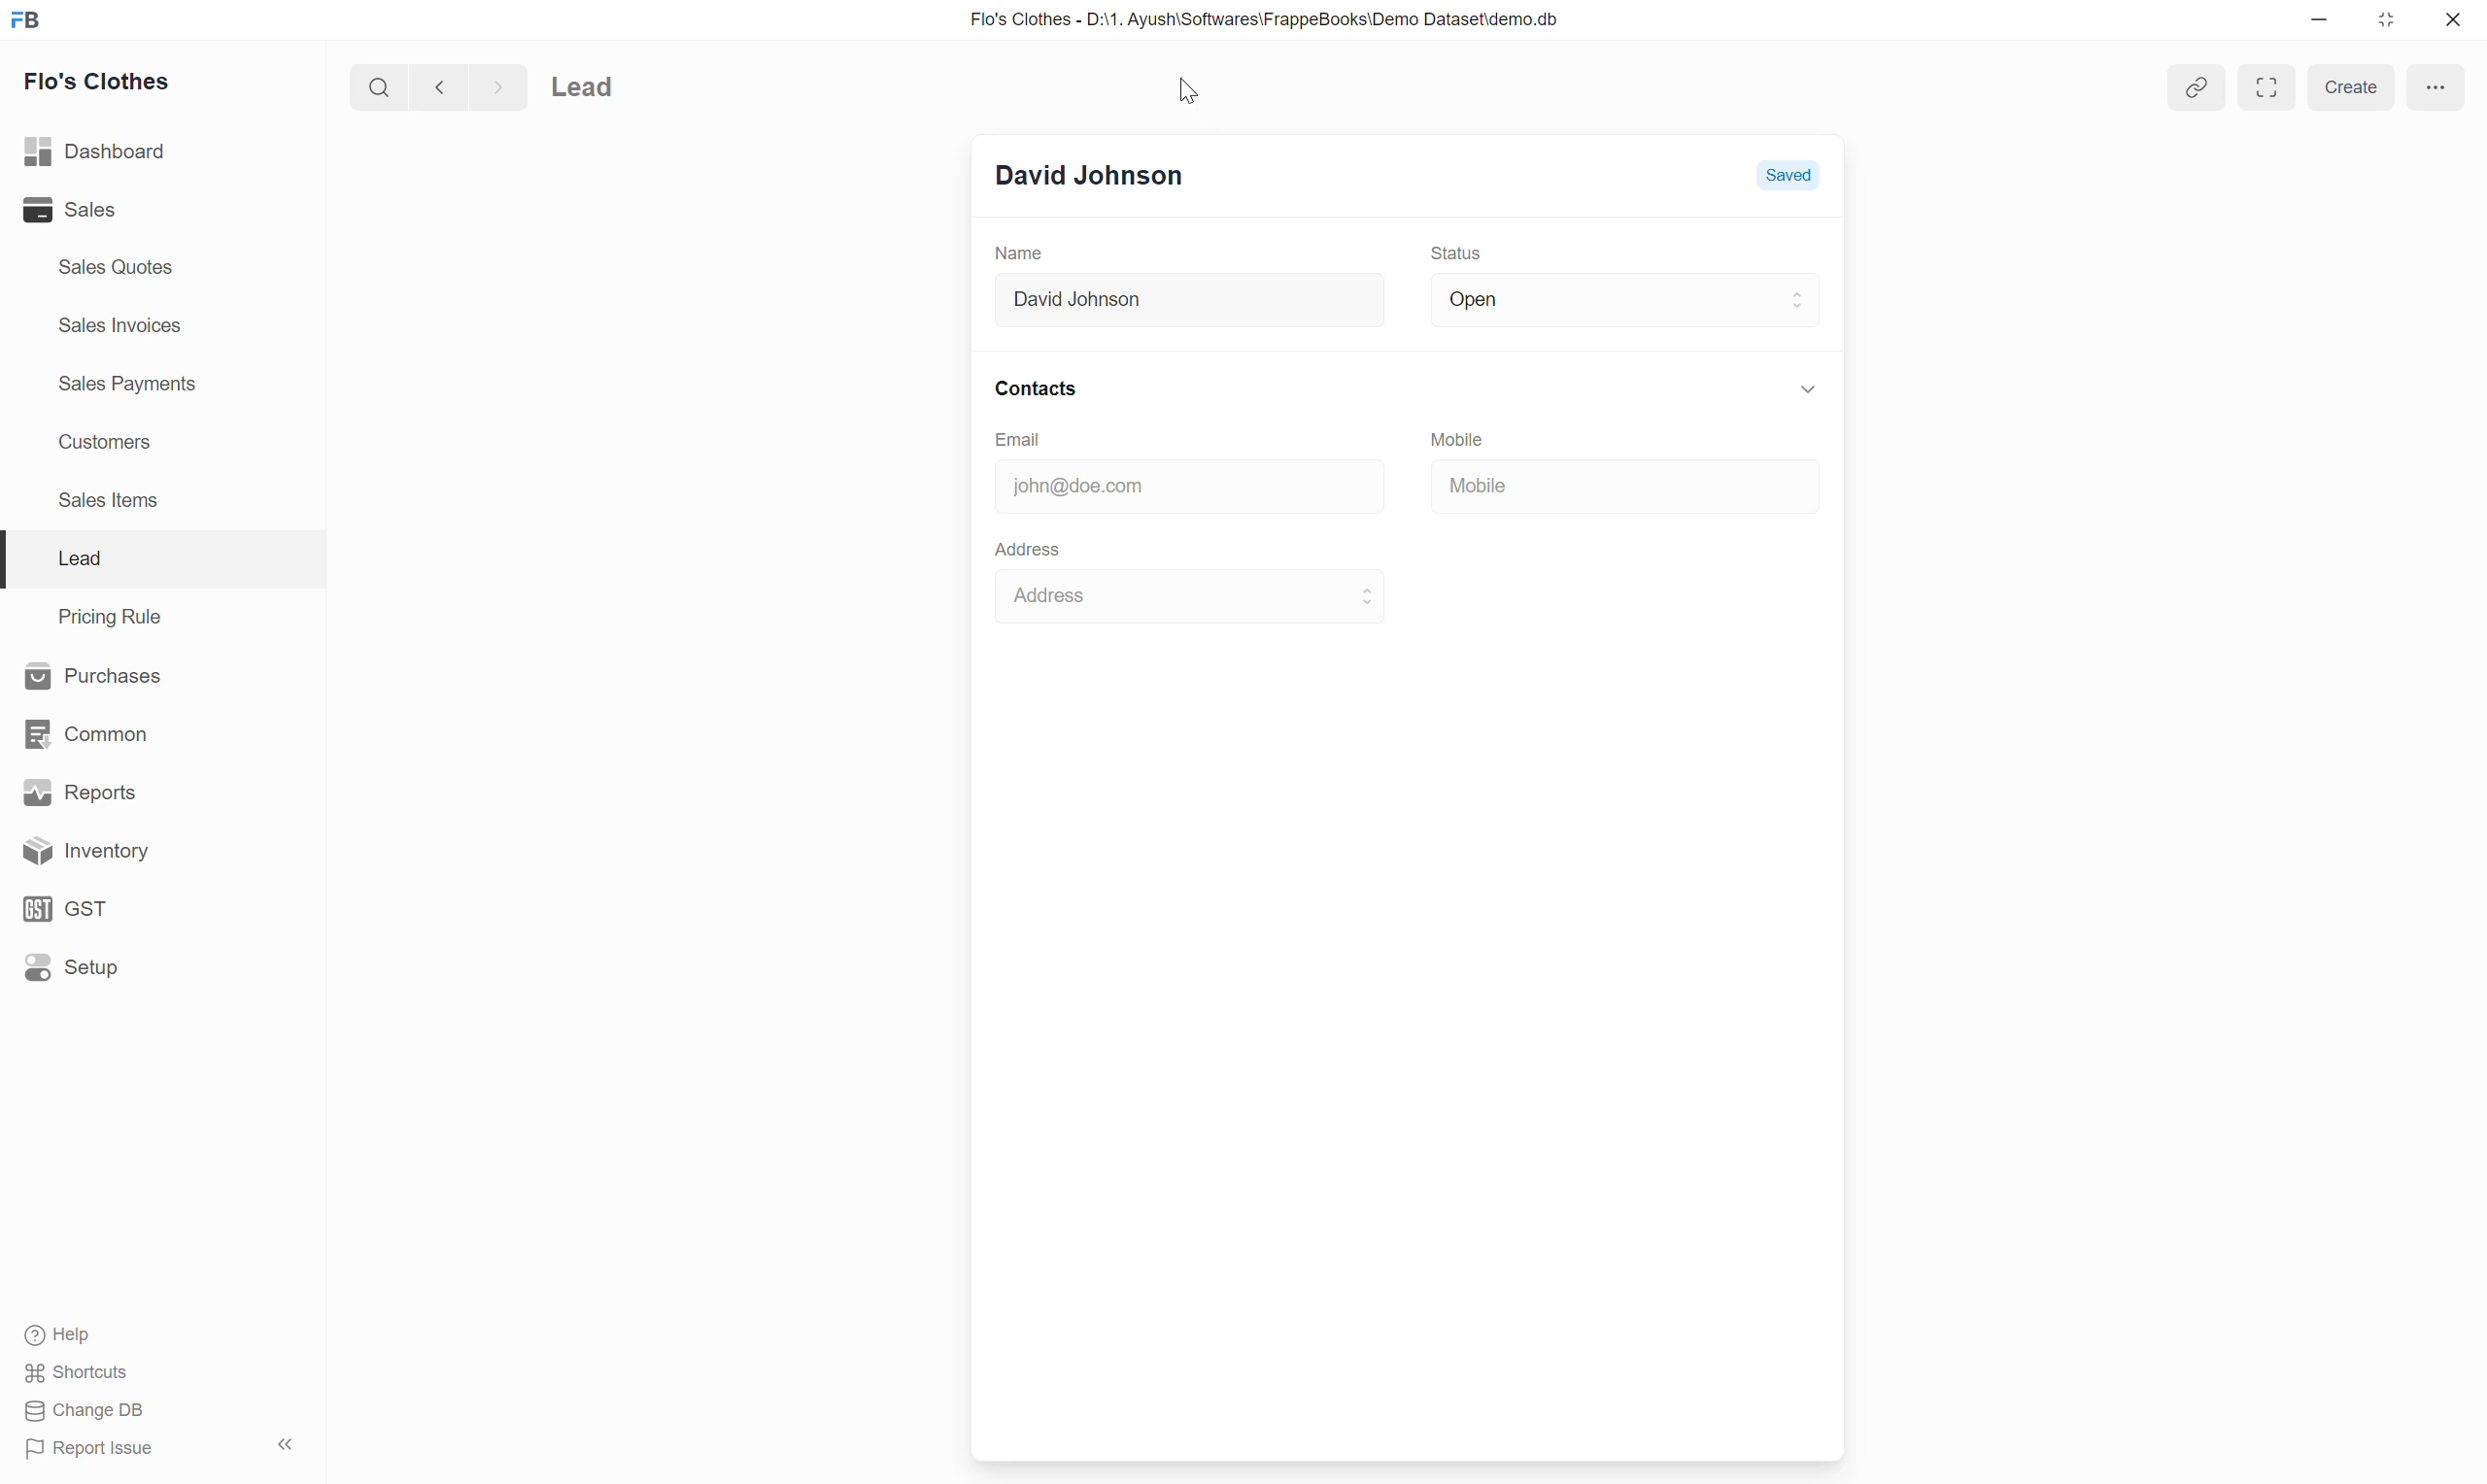  Describe the element at coordinates (79, 558) in the screenshot. I see `Lead` at that location.